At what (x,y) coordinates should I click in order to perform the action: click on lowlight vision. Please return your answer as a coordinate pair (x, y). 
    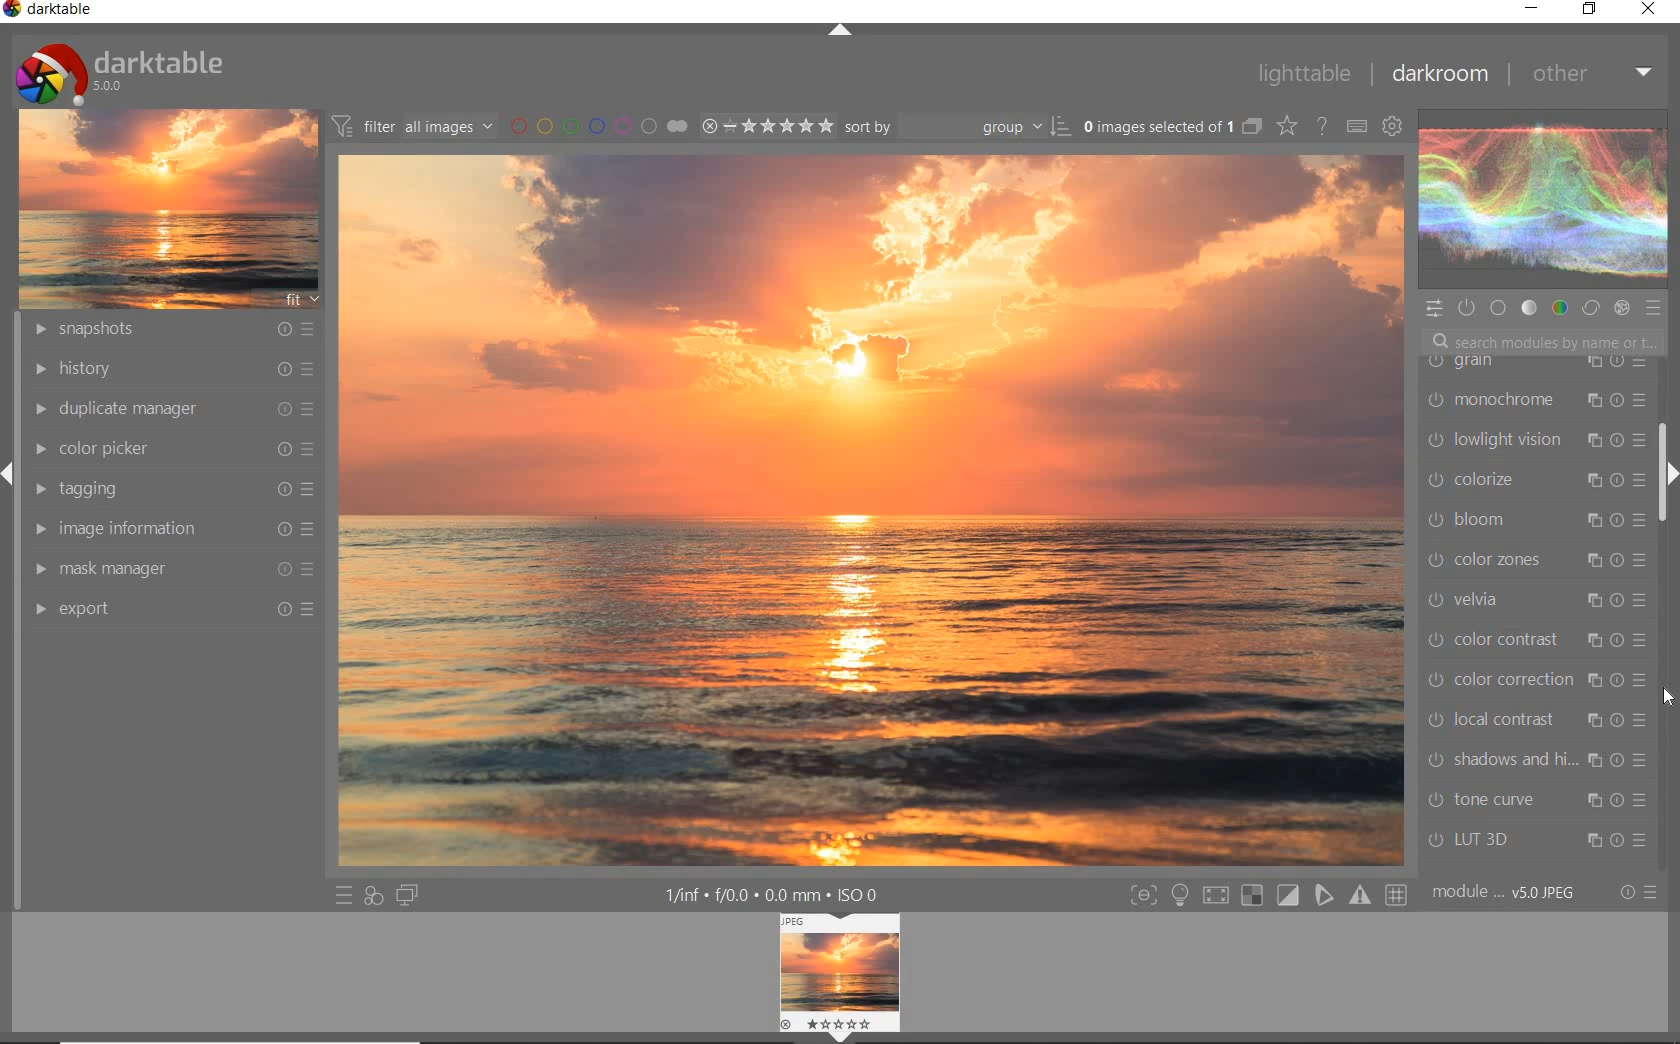
    Looking at the image, I should click on (1534, 439).